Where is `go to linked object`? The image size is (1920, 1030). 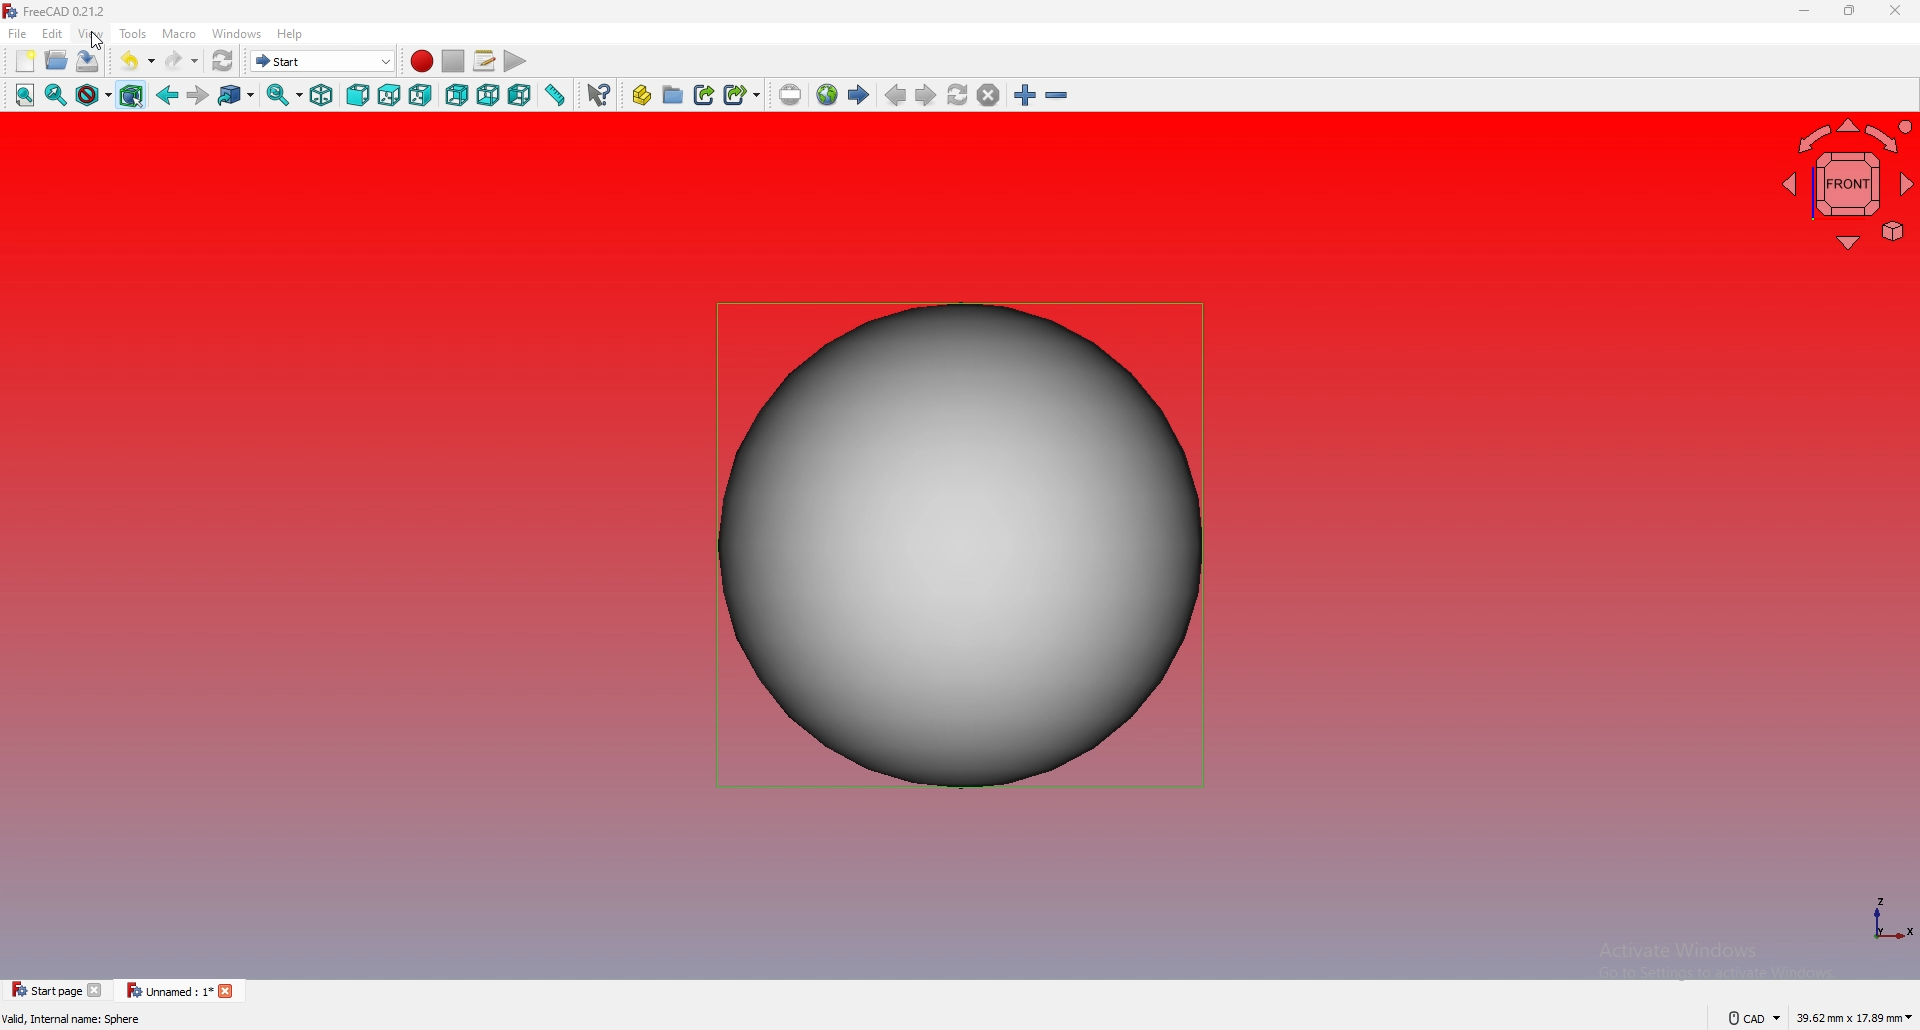 go to linked object is located at coordinates (238, 95).